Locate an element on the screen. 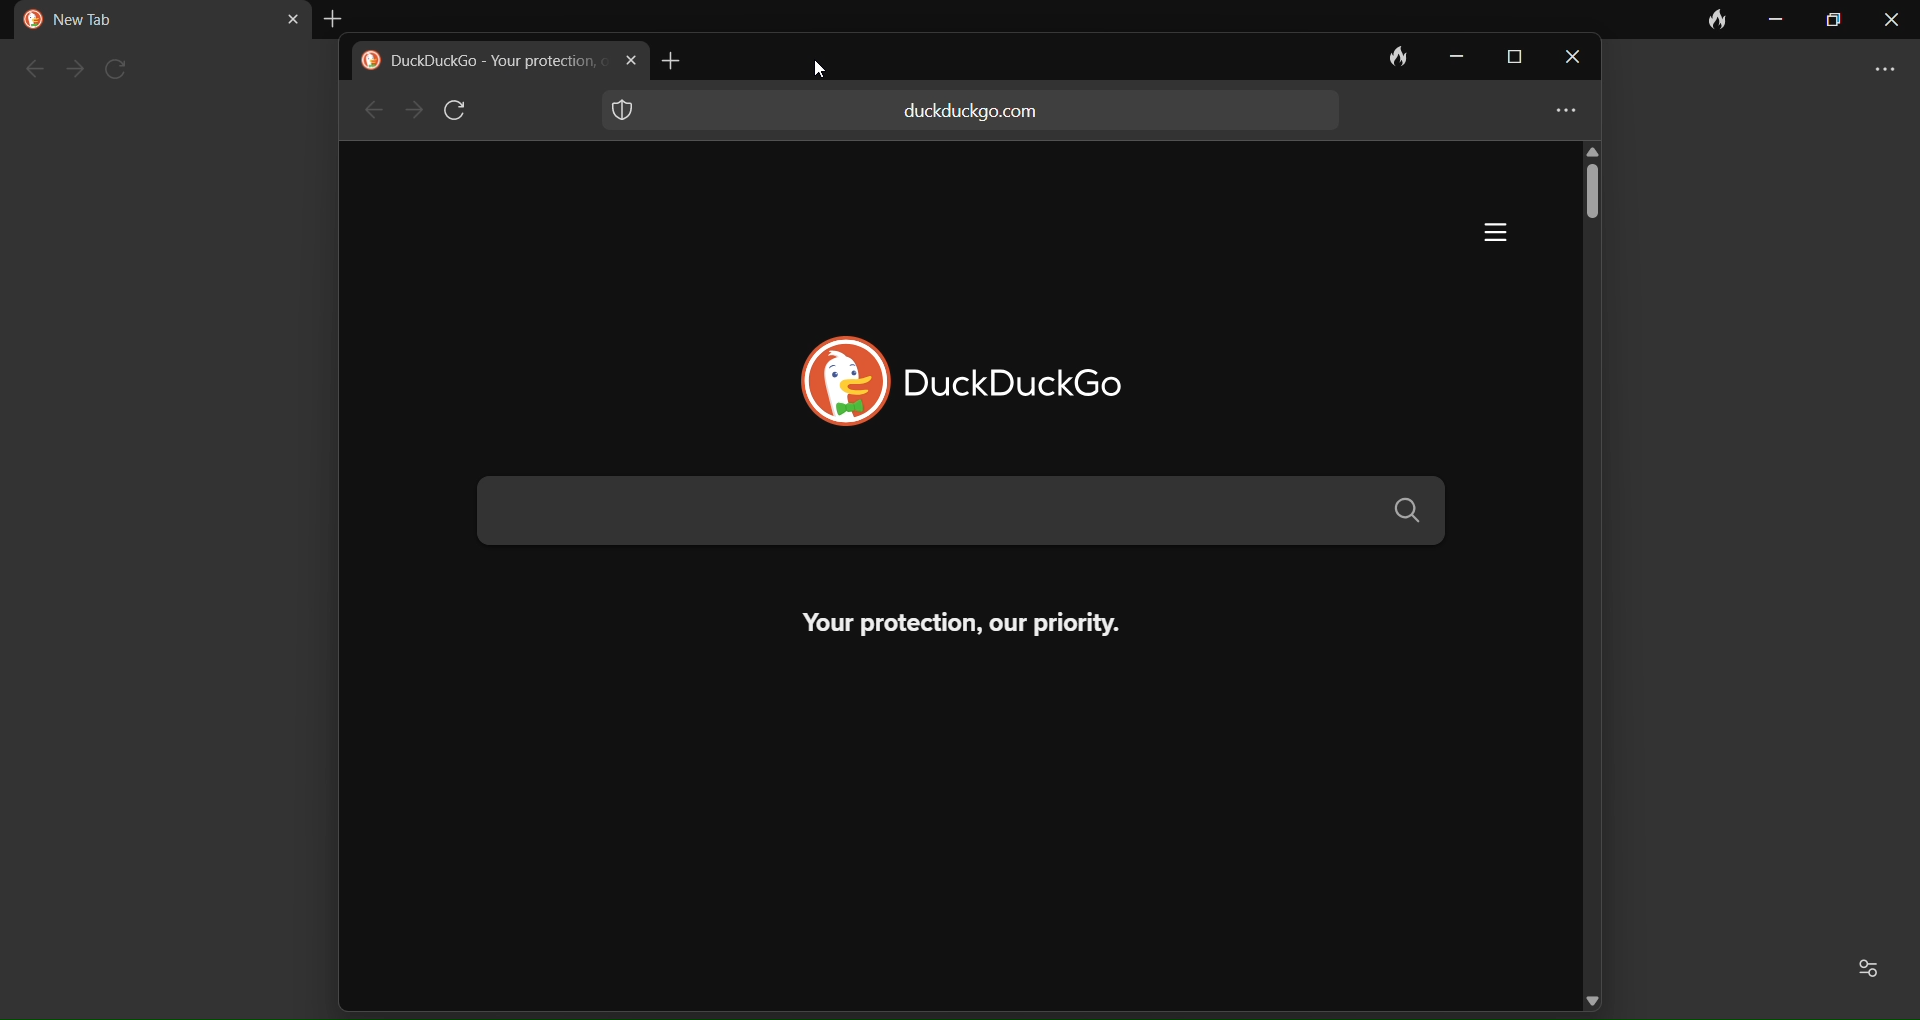  protection is located at coordinates (632, 114).